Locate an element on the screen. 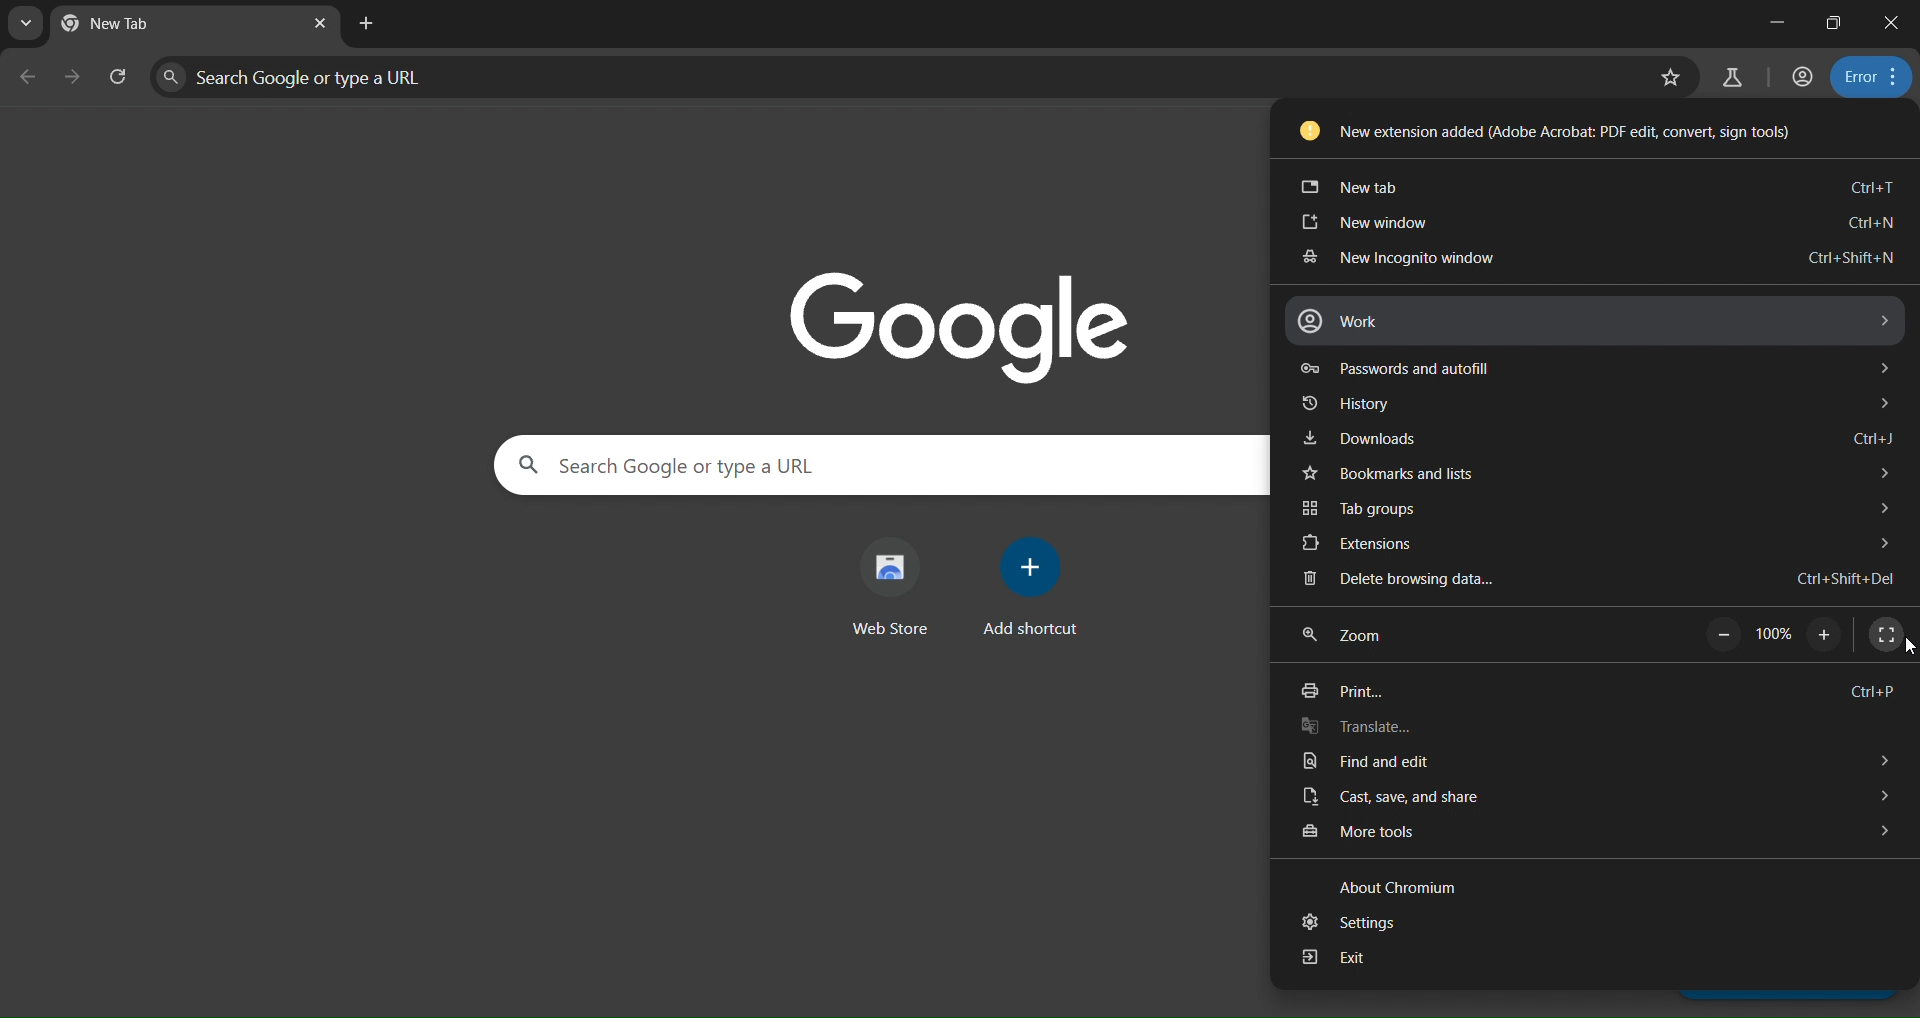  downloads is located at coordinates (1595, 438).